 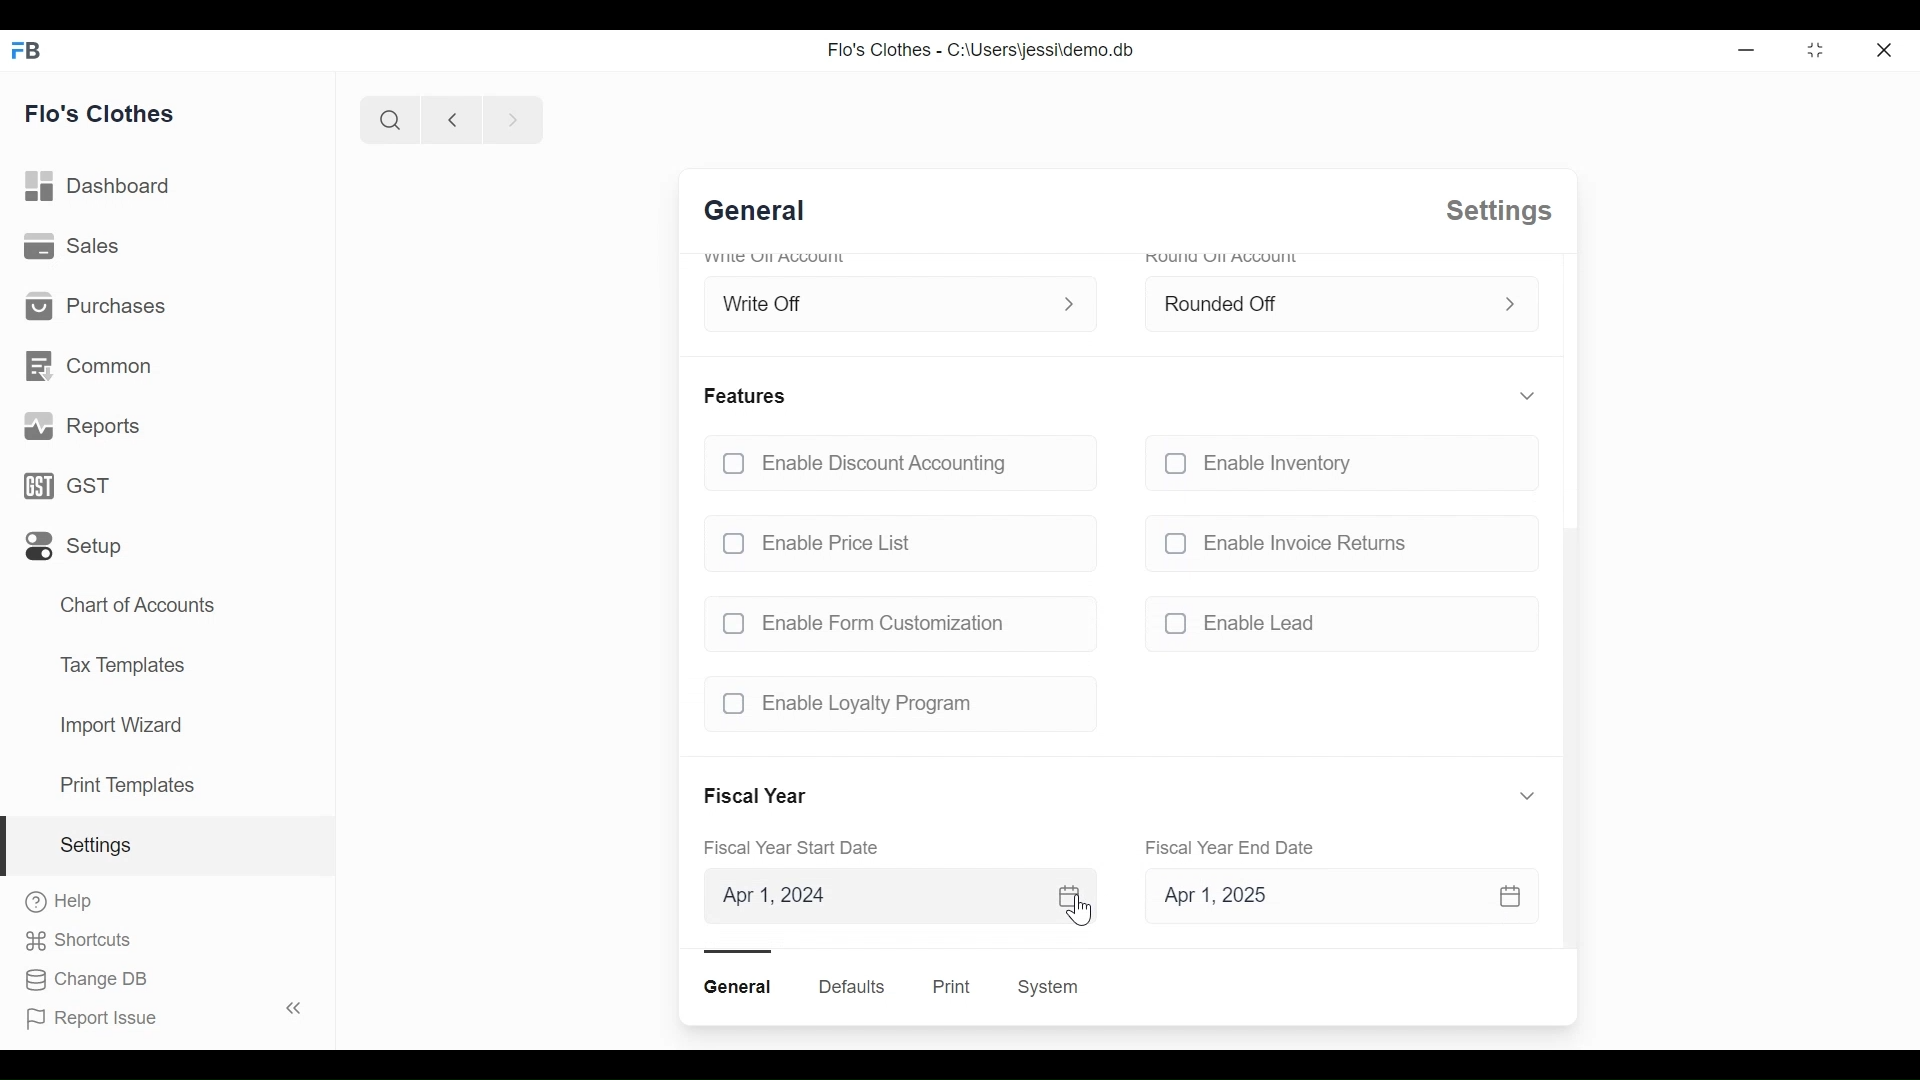 What do you see at coordinates (1528, 795) in the screenshot?
I see `Expand` at bounding box center [1528, 795].